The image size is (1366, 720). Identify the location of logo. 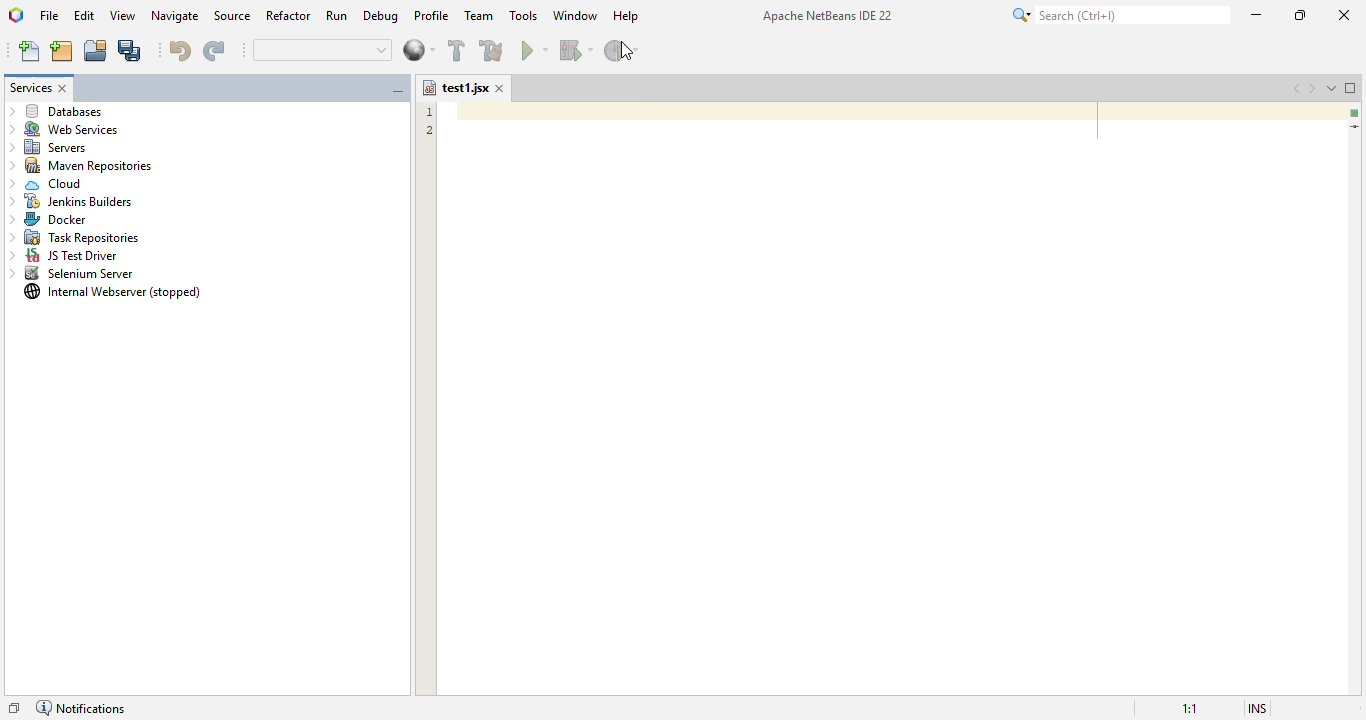
(16, 14).